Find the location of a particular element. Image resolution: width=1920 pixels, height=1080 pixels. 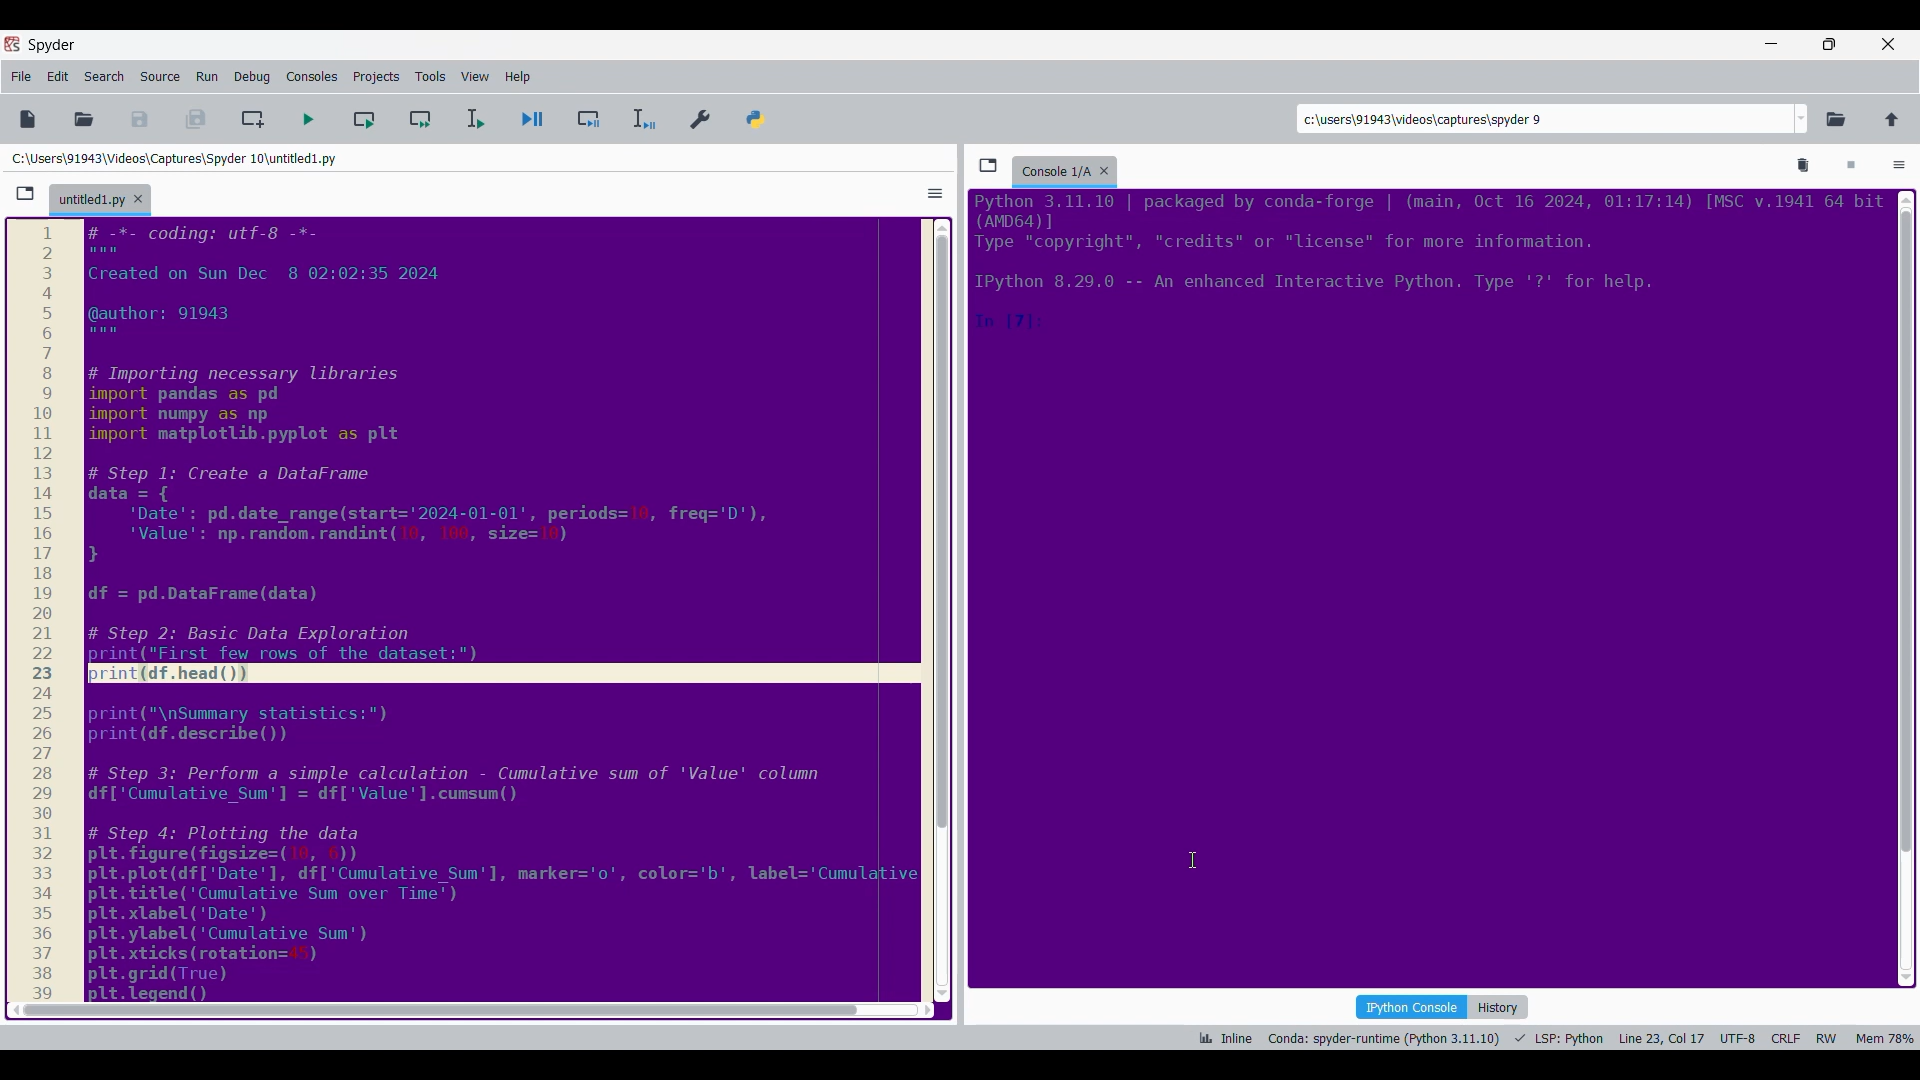

Open is located at coordinates (84, 119).